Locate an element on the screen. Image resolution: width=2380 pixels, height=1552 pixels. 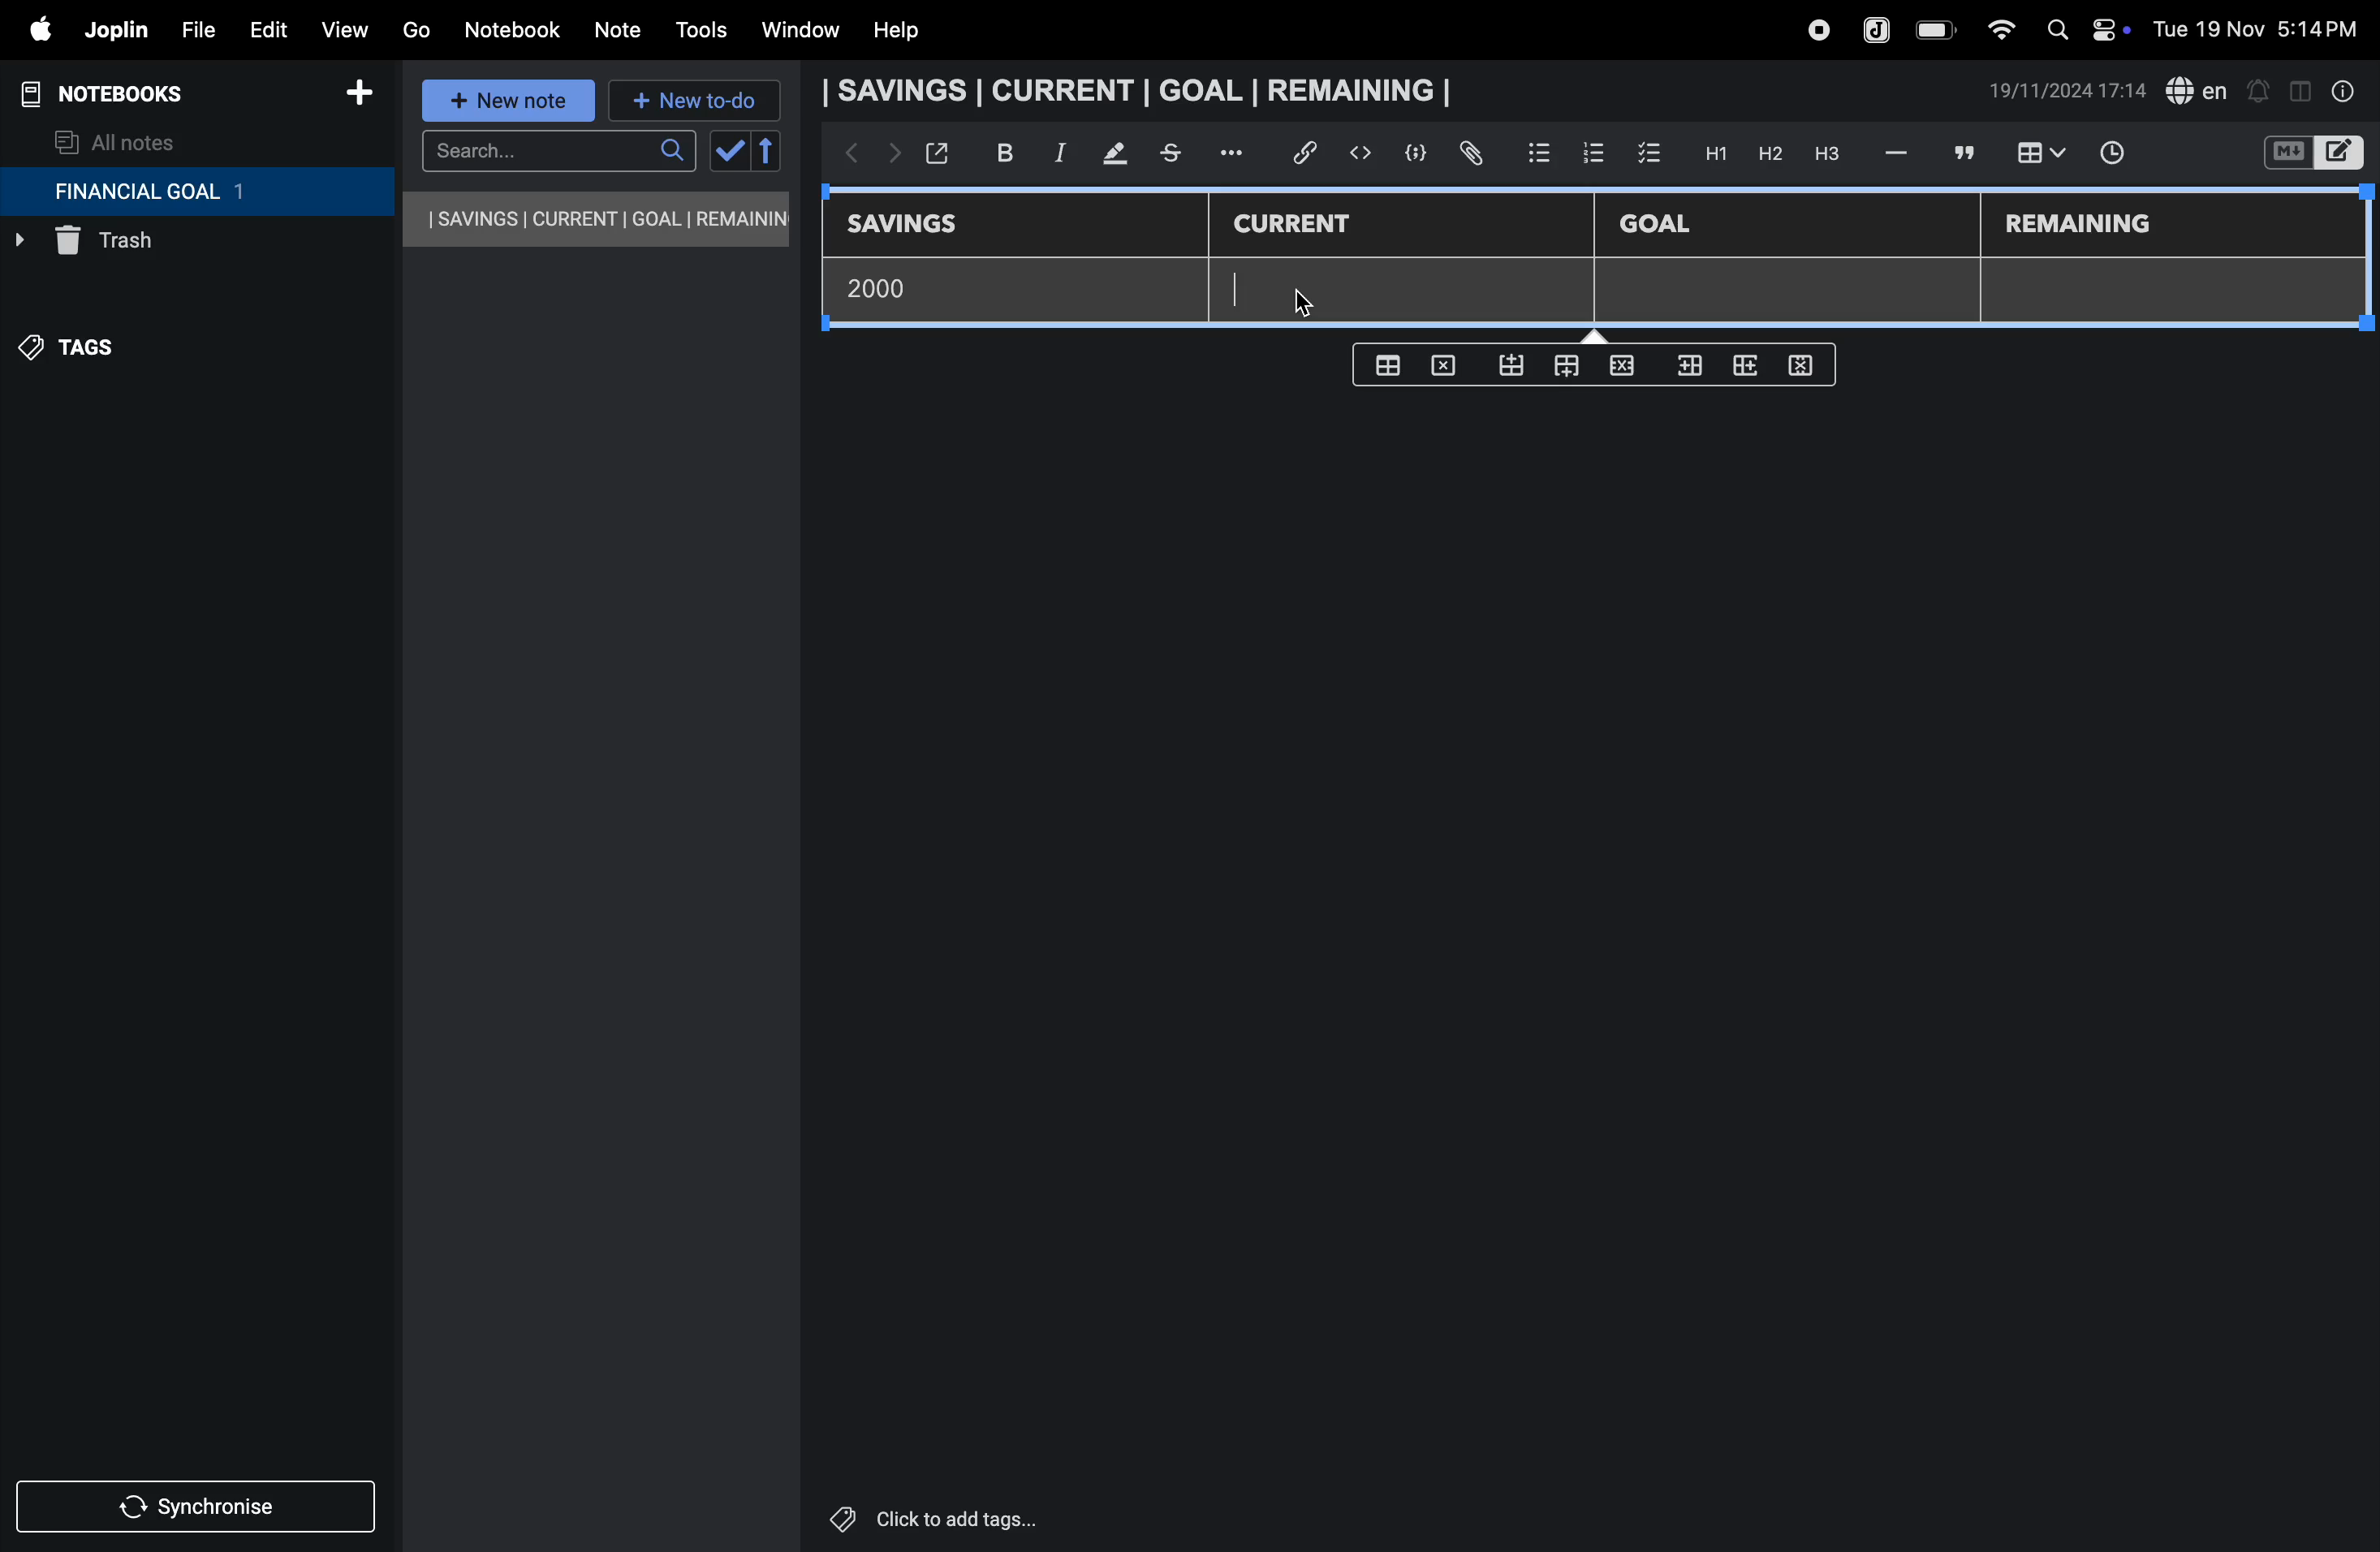
check box is located at coordinates (1650, 154).